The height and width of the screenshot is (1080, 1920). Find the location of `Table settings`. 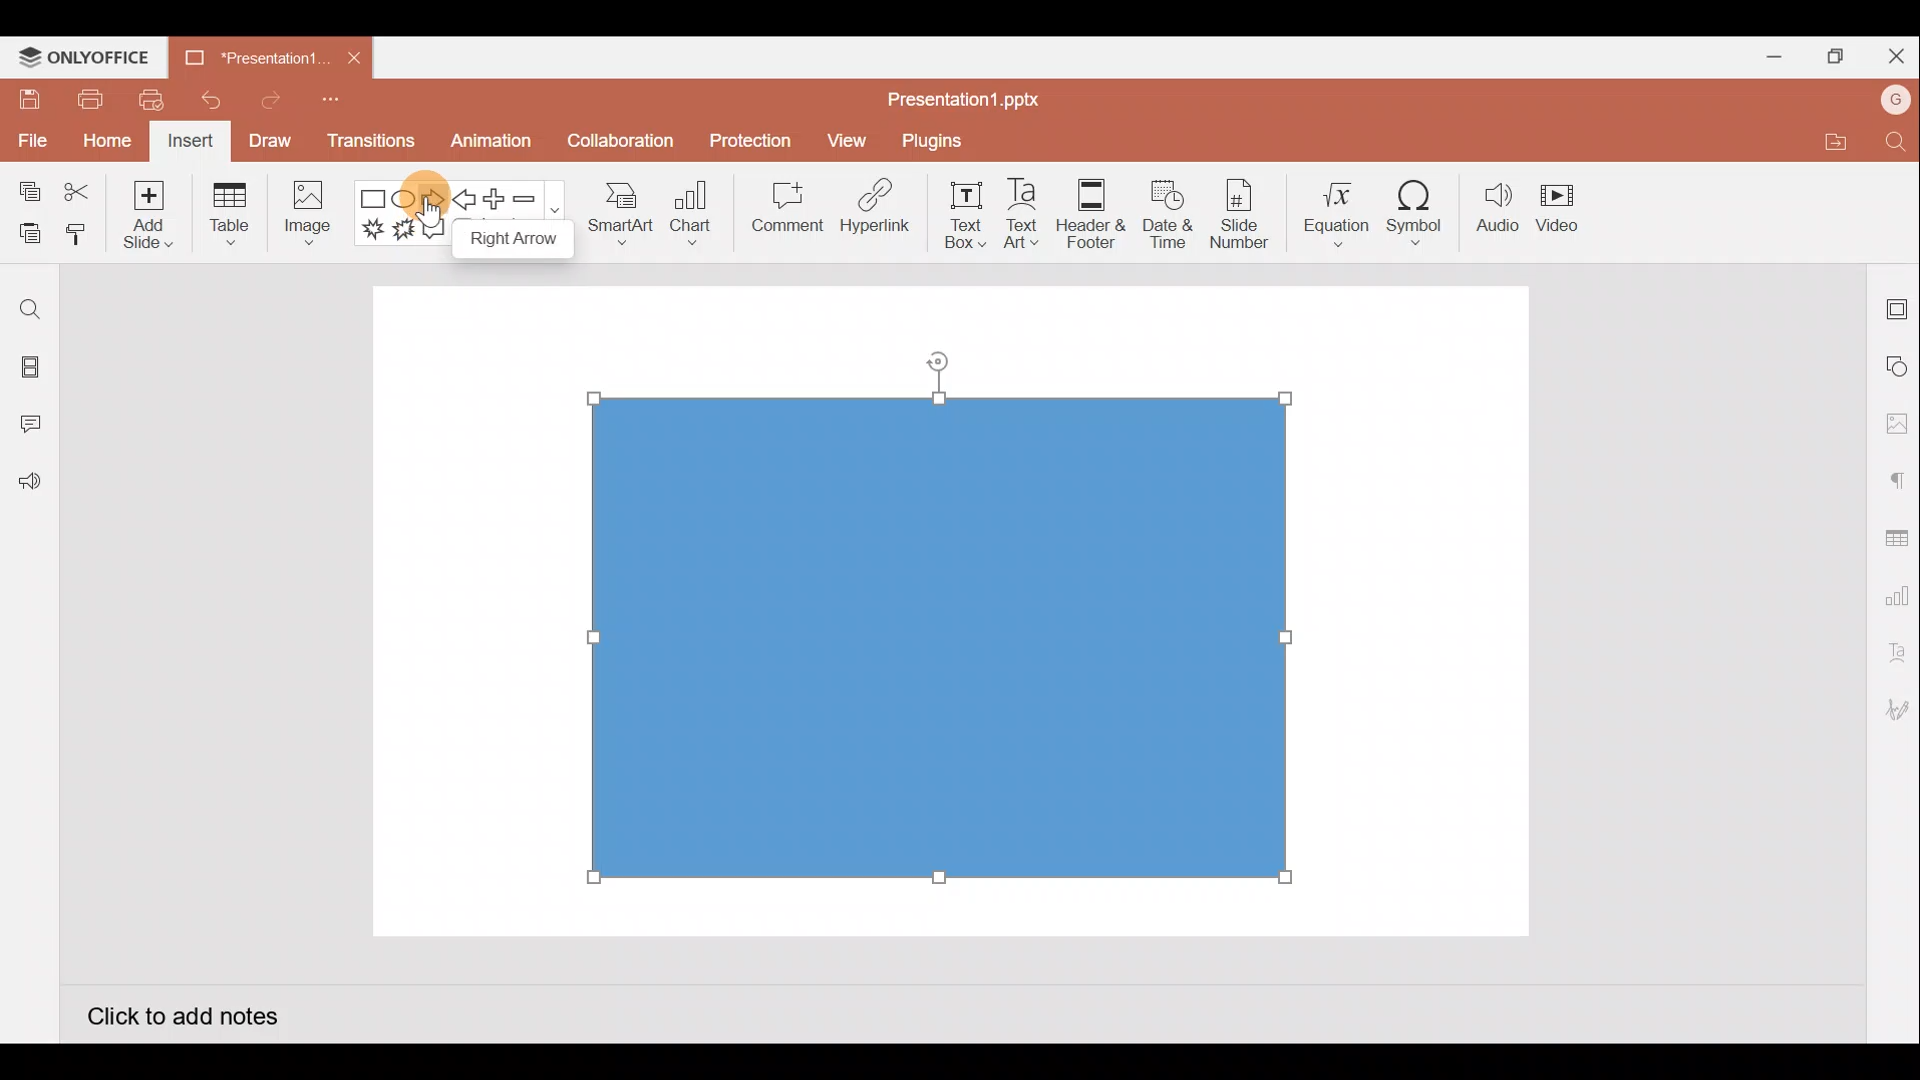

Table settings is located at coordinates (1892, 536).